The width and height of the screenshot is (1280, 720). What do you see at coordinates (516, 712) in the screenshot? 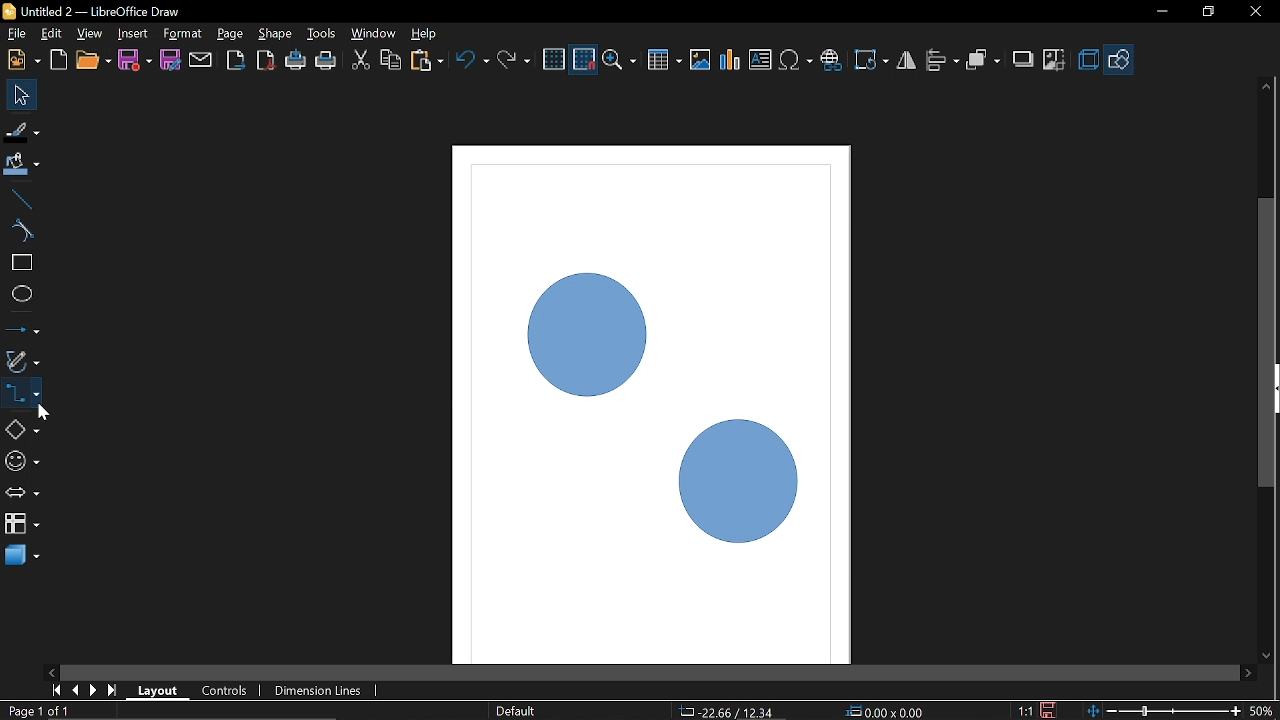
I see `Page style` at bounding box center [516, 712].